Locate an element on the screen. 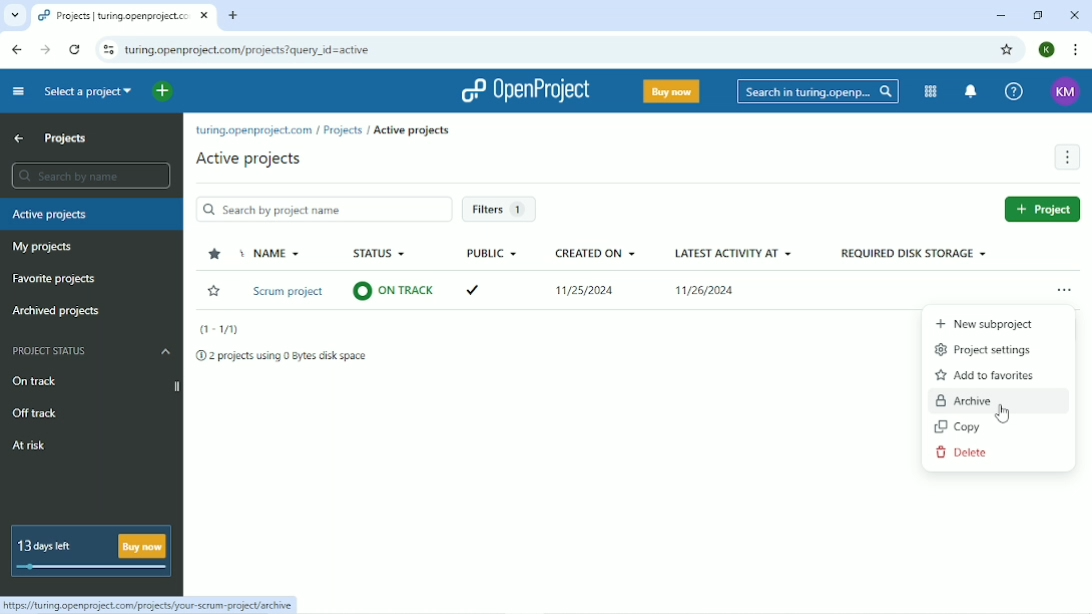 The width and height of the screenshot is (1092, 614). Help is located at coordinates (1017, 91).